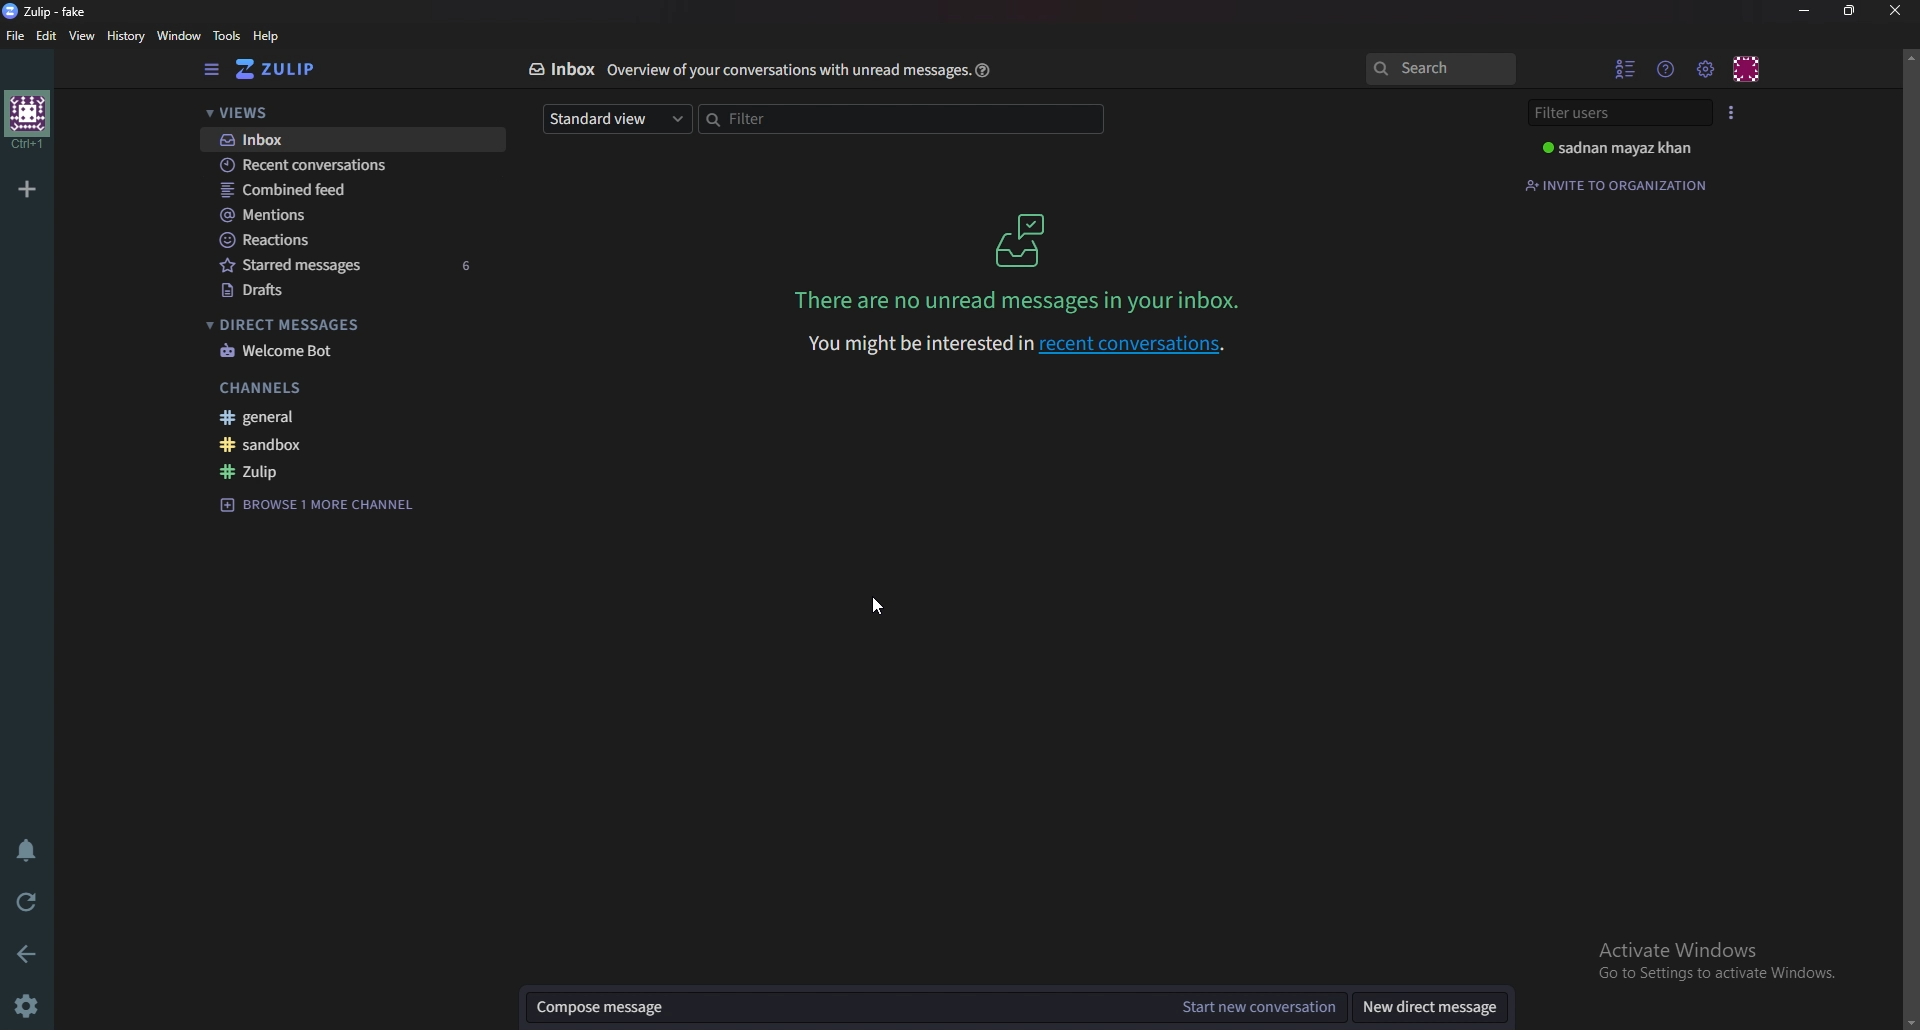  What do you see at coordinates (560, 70) in the screenshot?
I see `Inbox` at bounding box center [560, 70].